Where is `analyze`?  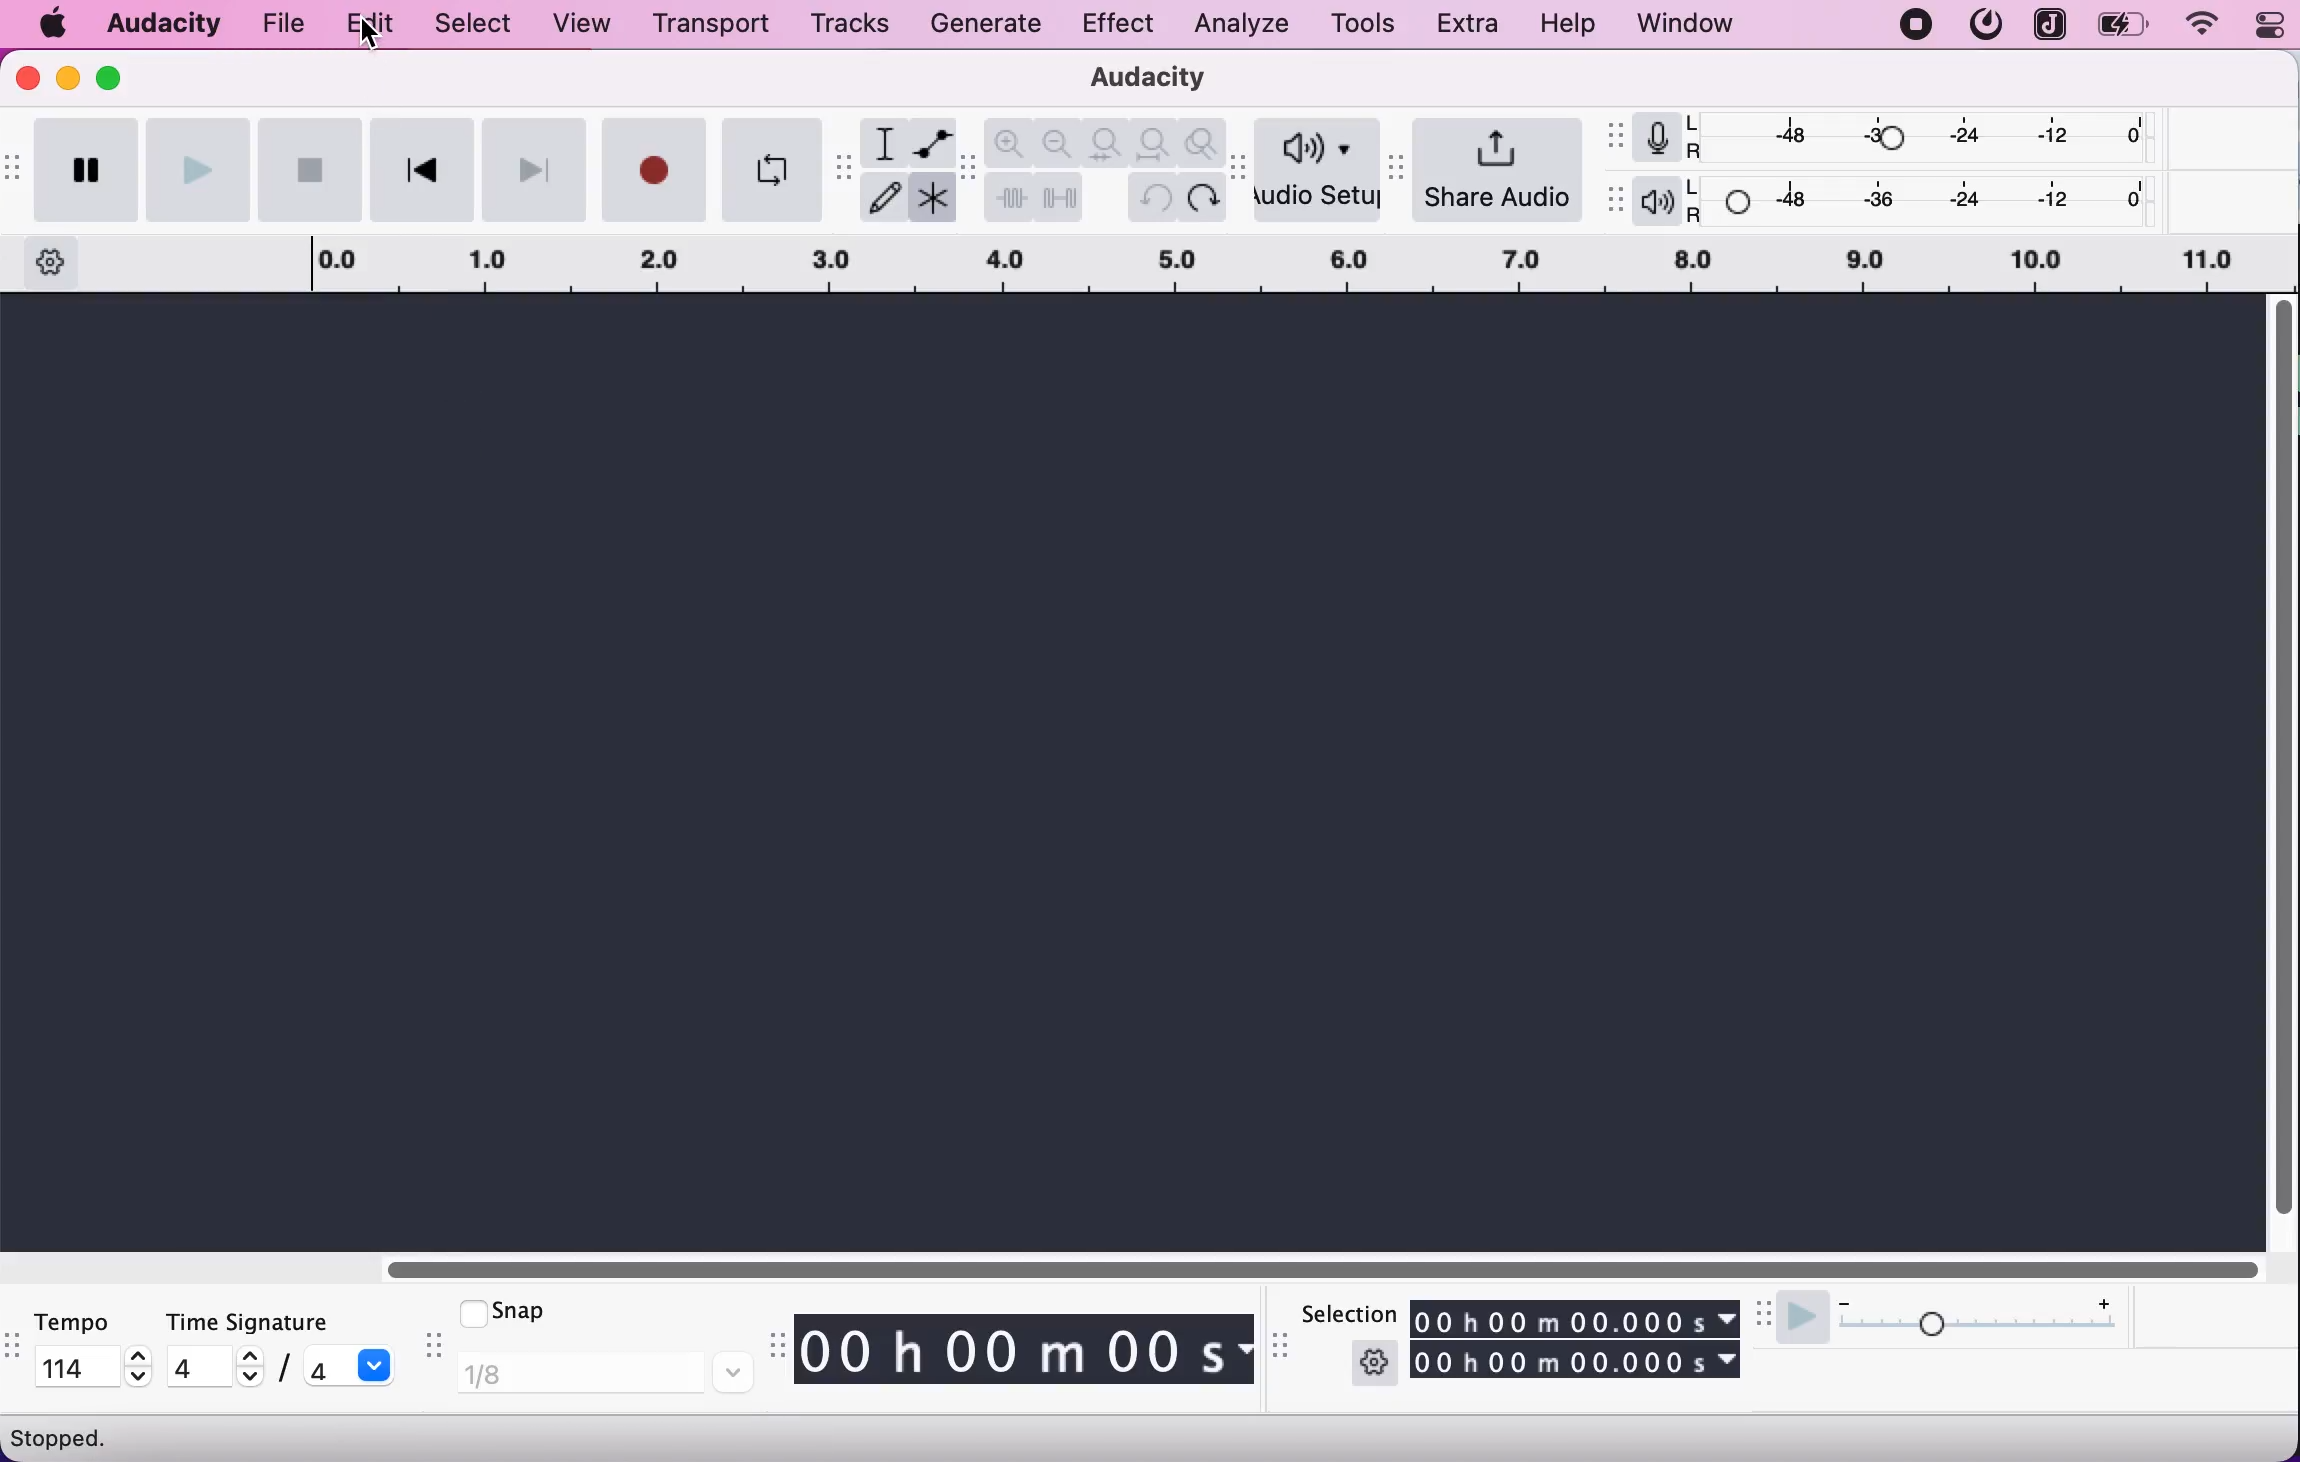 analyze is located at coordinates (1236, 25).